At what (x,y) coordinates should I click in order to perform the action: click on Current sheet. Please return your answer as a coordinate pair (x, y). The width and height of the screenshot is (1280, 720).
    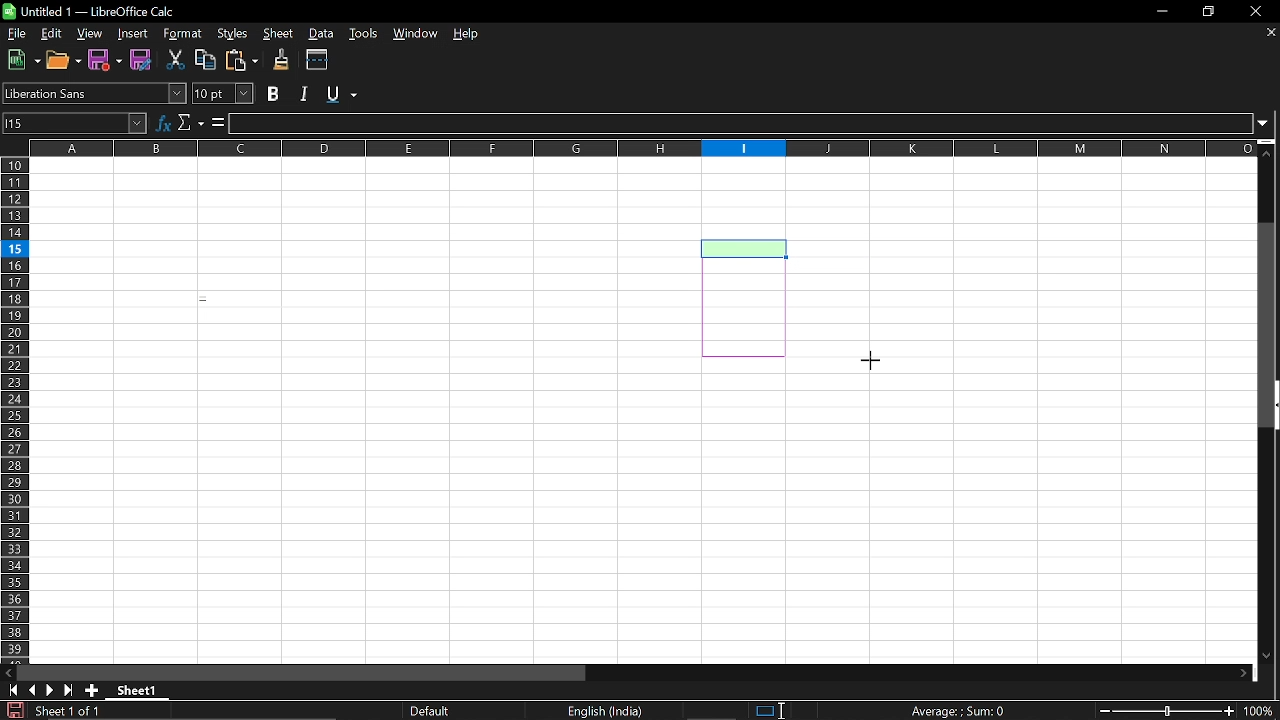
    Looking at the image, I should click on (67, 712).